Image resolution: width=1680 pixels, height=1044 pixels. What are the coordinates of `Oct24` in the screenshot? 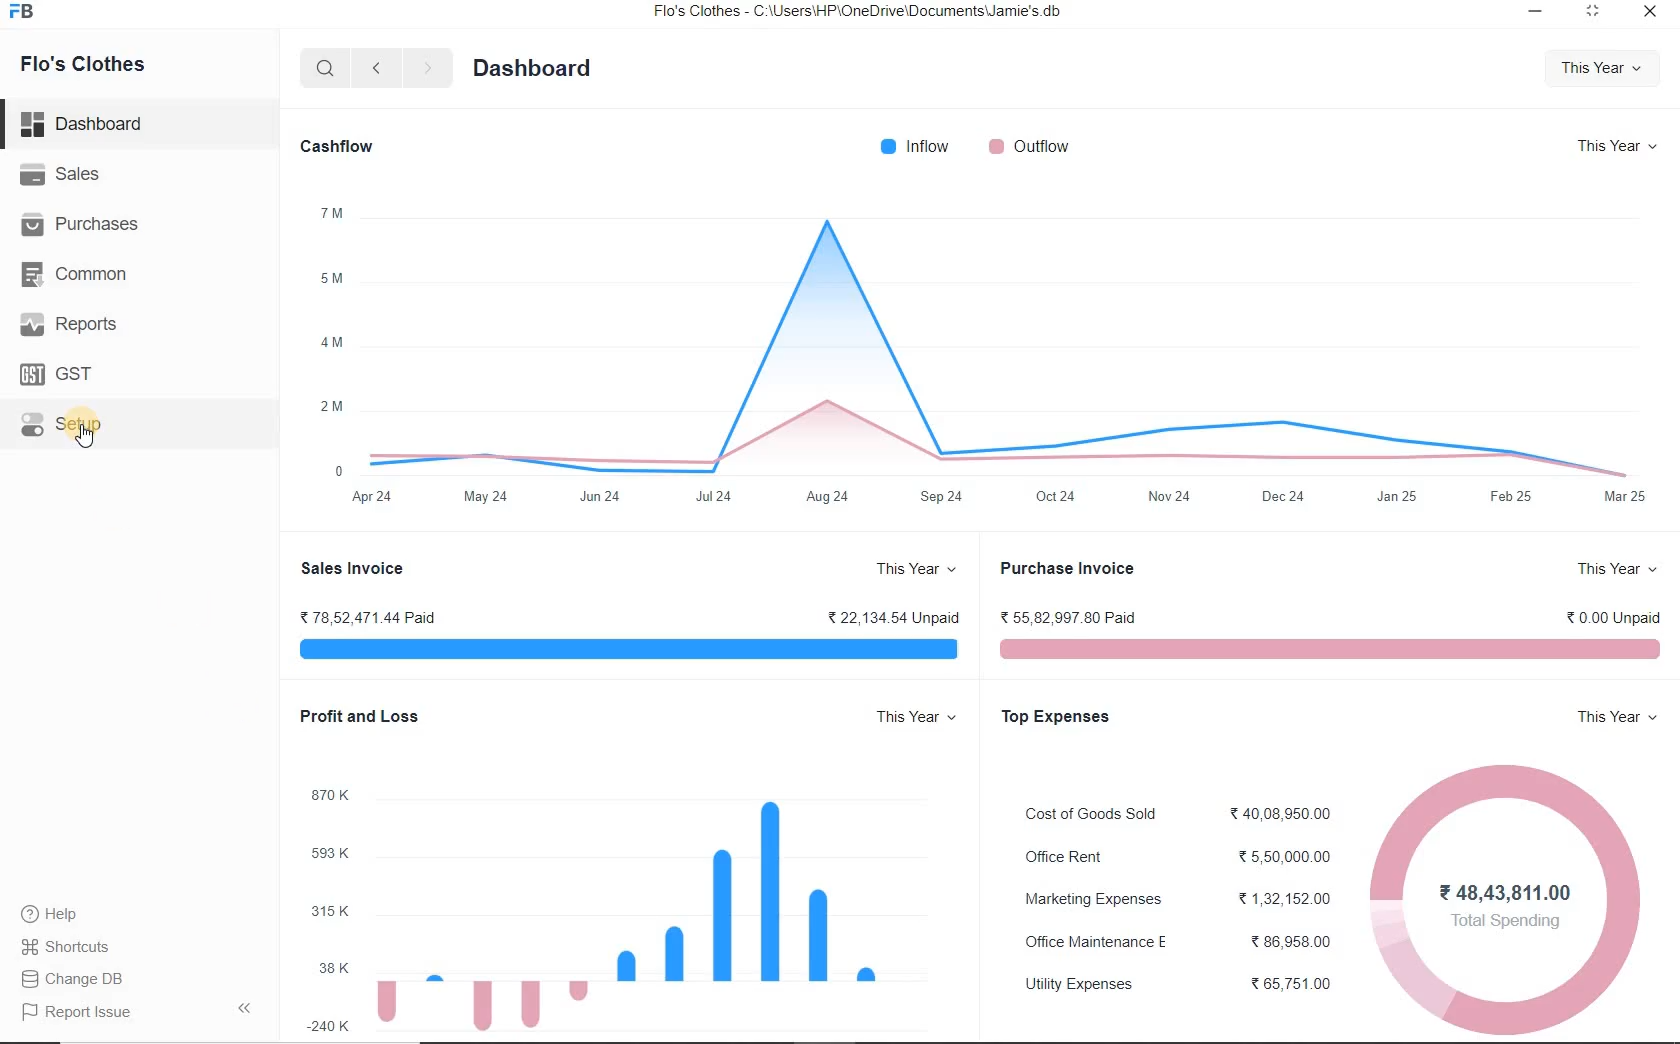 It's located at (1056, 498).